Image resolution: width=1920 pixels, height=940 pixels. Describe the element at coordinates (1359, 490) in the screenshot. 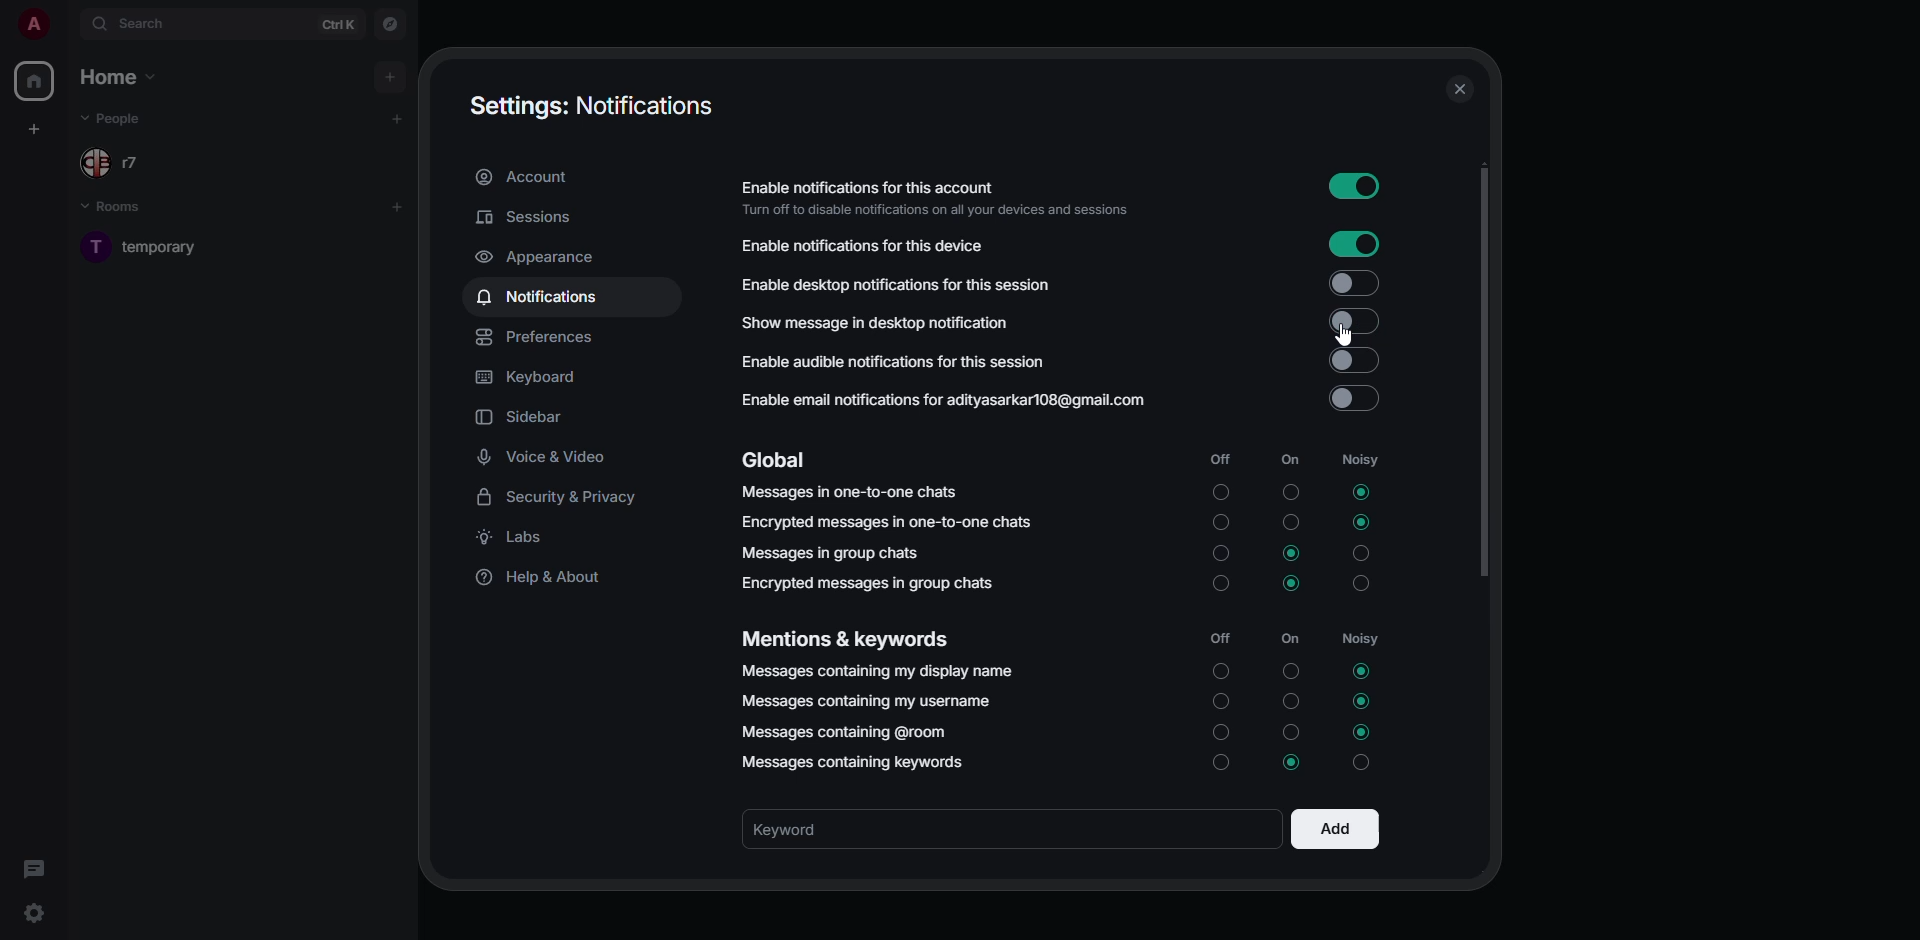

I see `selected` at that location.